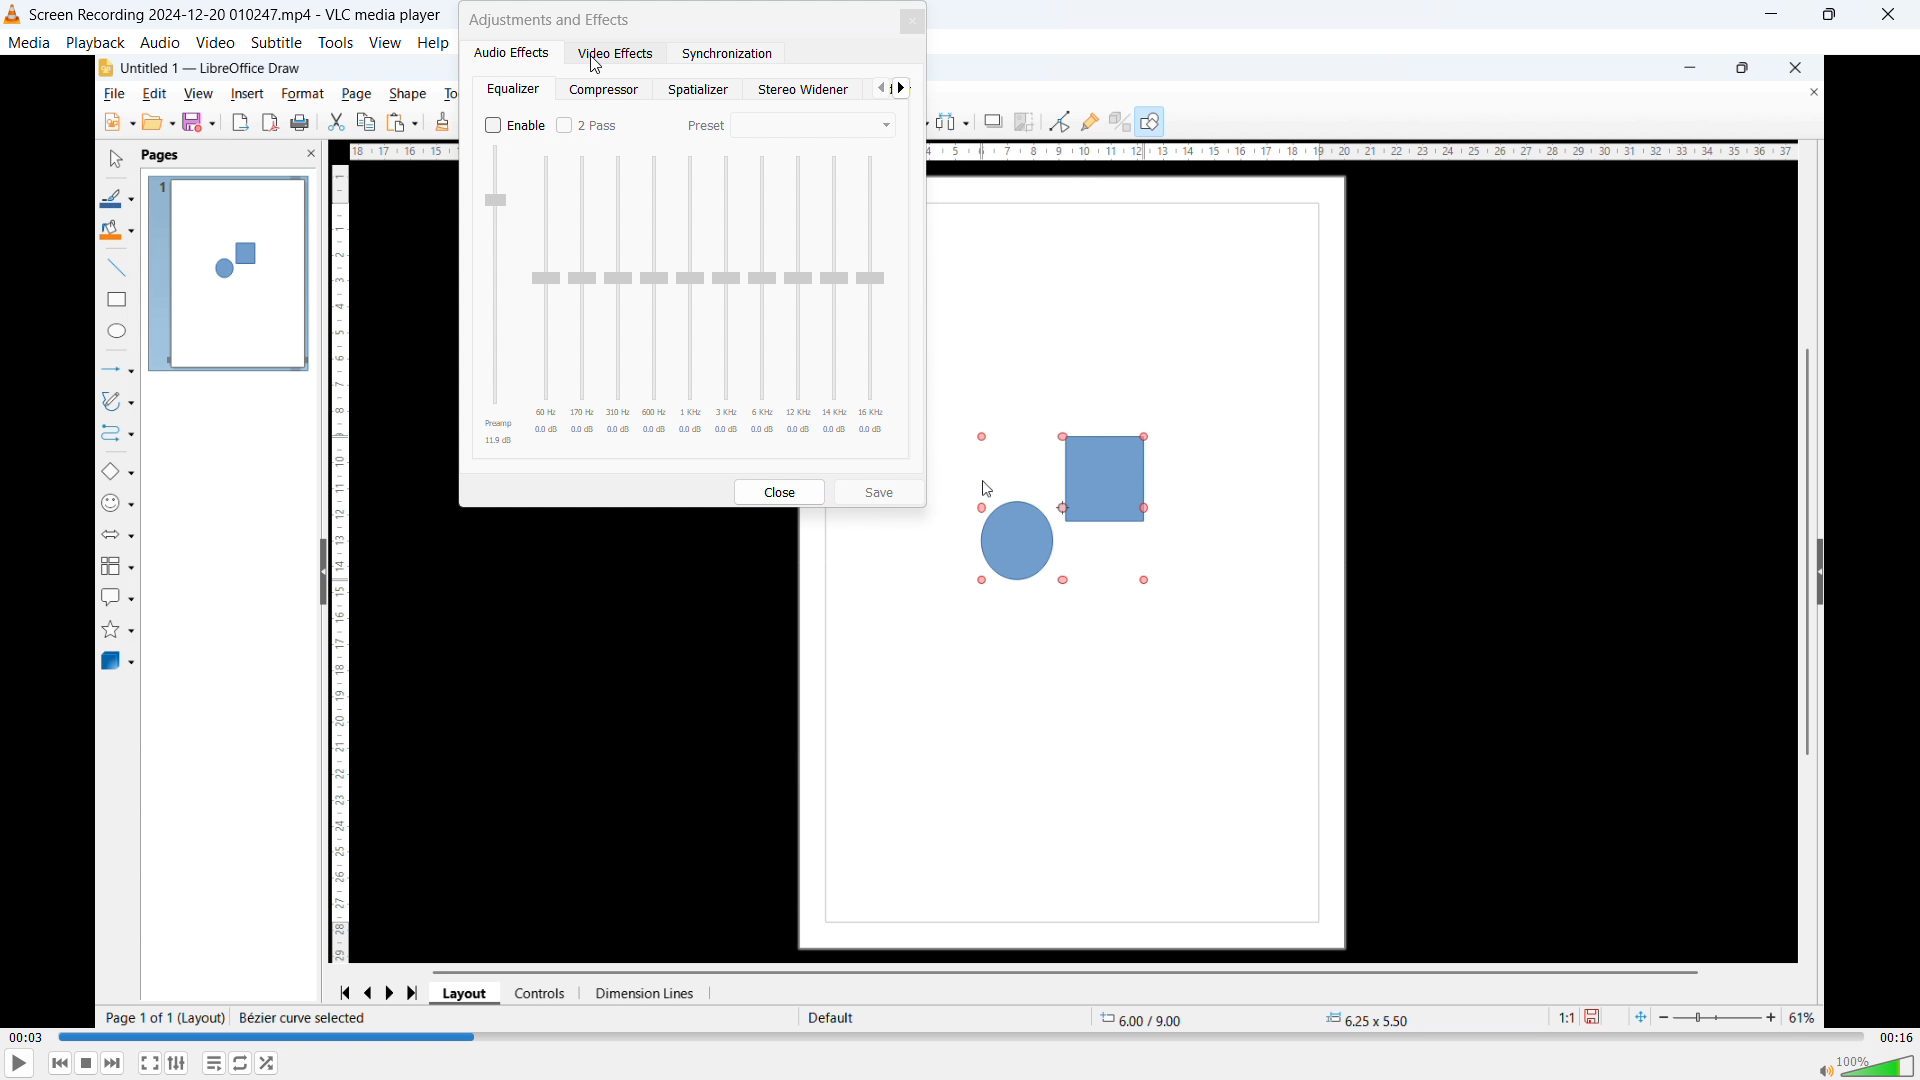 Image resolution: width=1920 pixels, height=1080 pixels. What do you see at coordinates (550, 18) in the screenshot?
I see `Adjustments and effects ` at bounding box center [550, 18].